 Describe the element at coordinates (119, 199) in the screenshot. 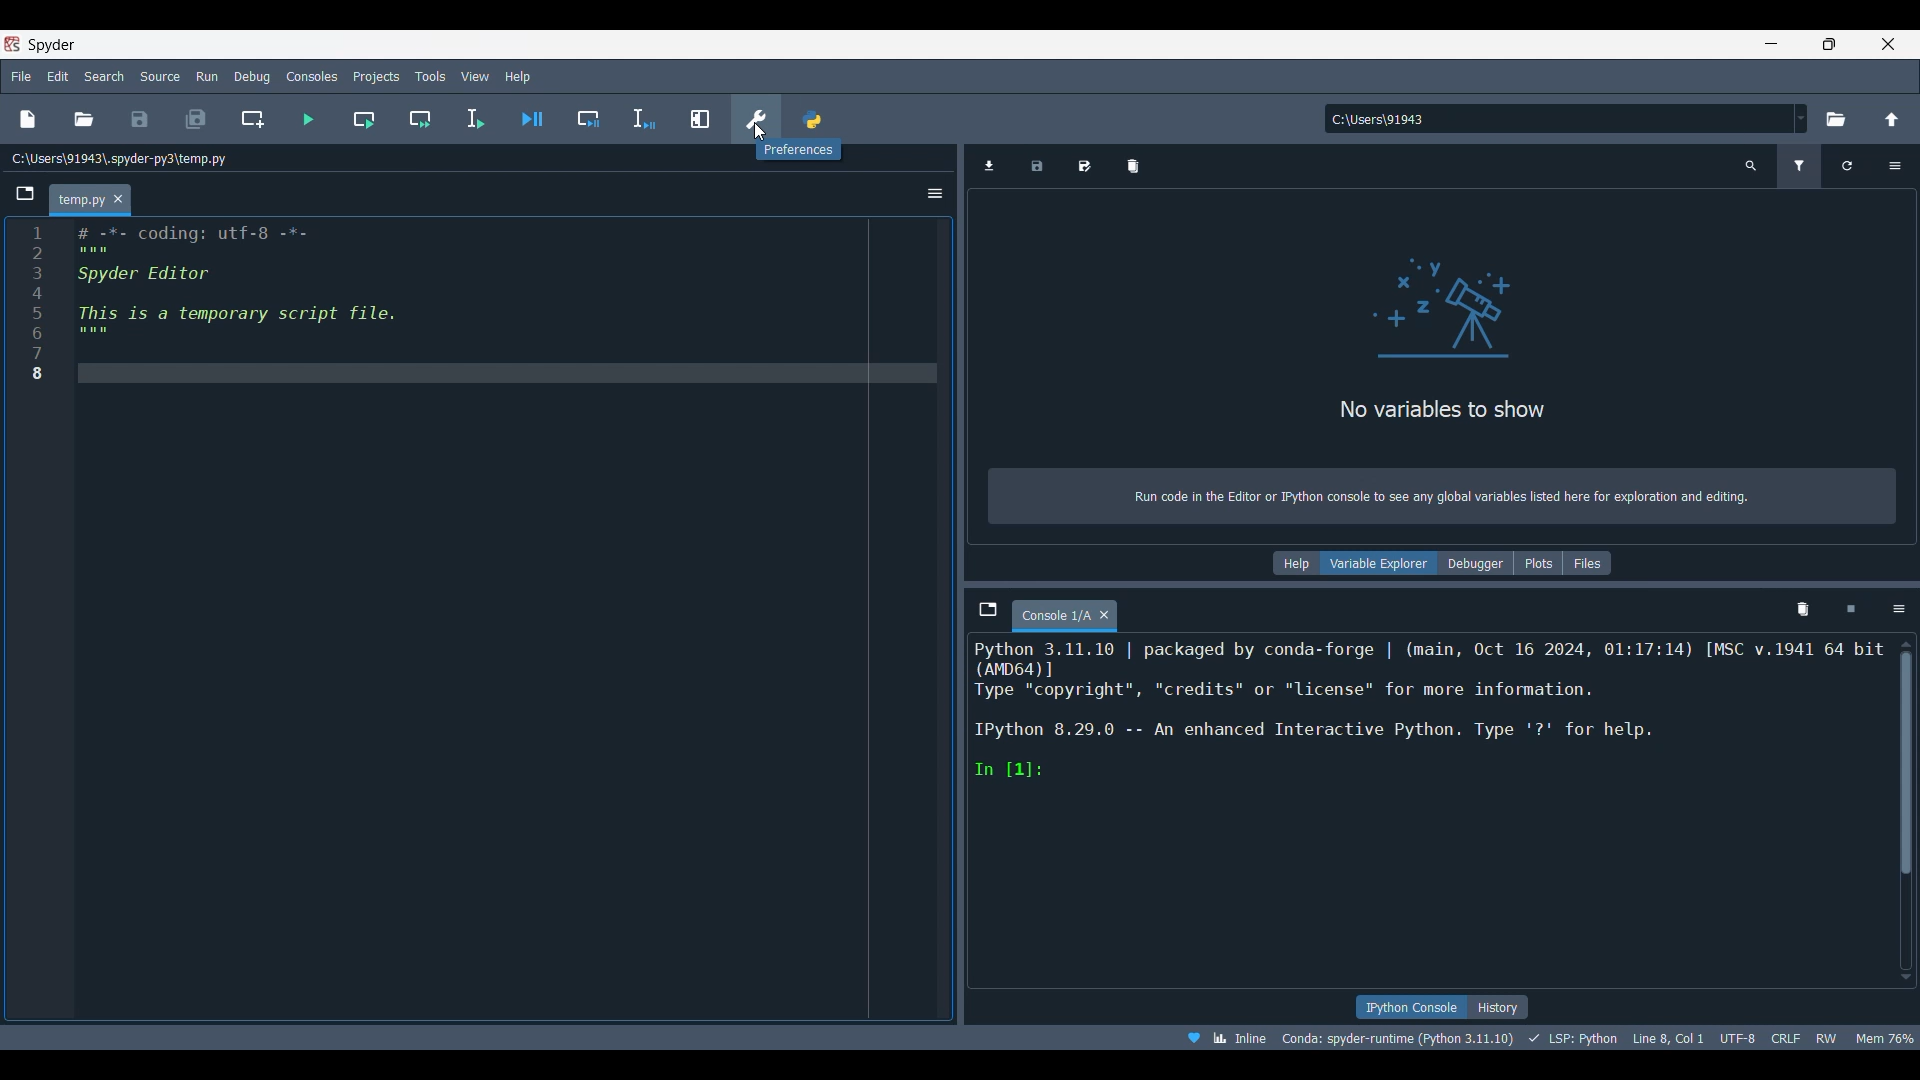

I see `Close` at that location.